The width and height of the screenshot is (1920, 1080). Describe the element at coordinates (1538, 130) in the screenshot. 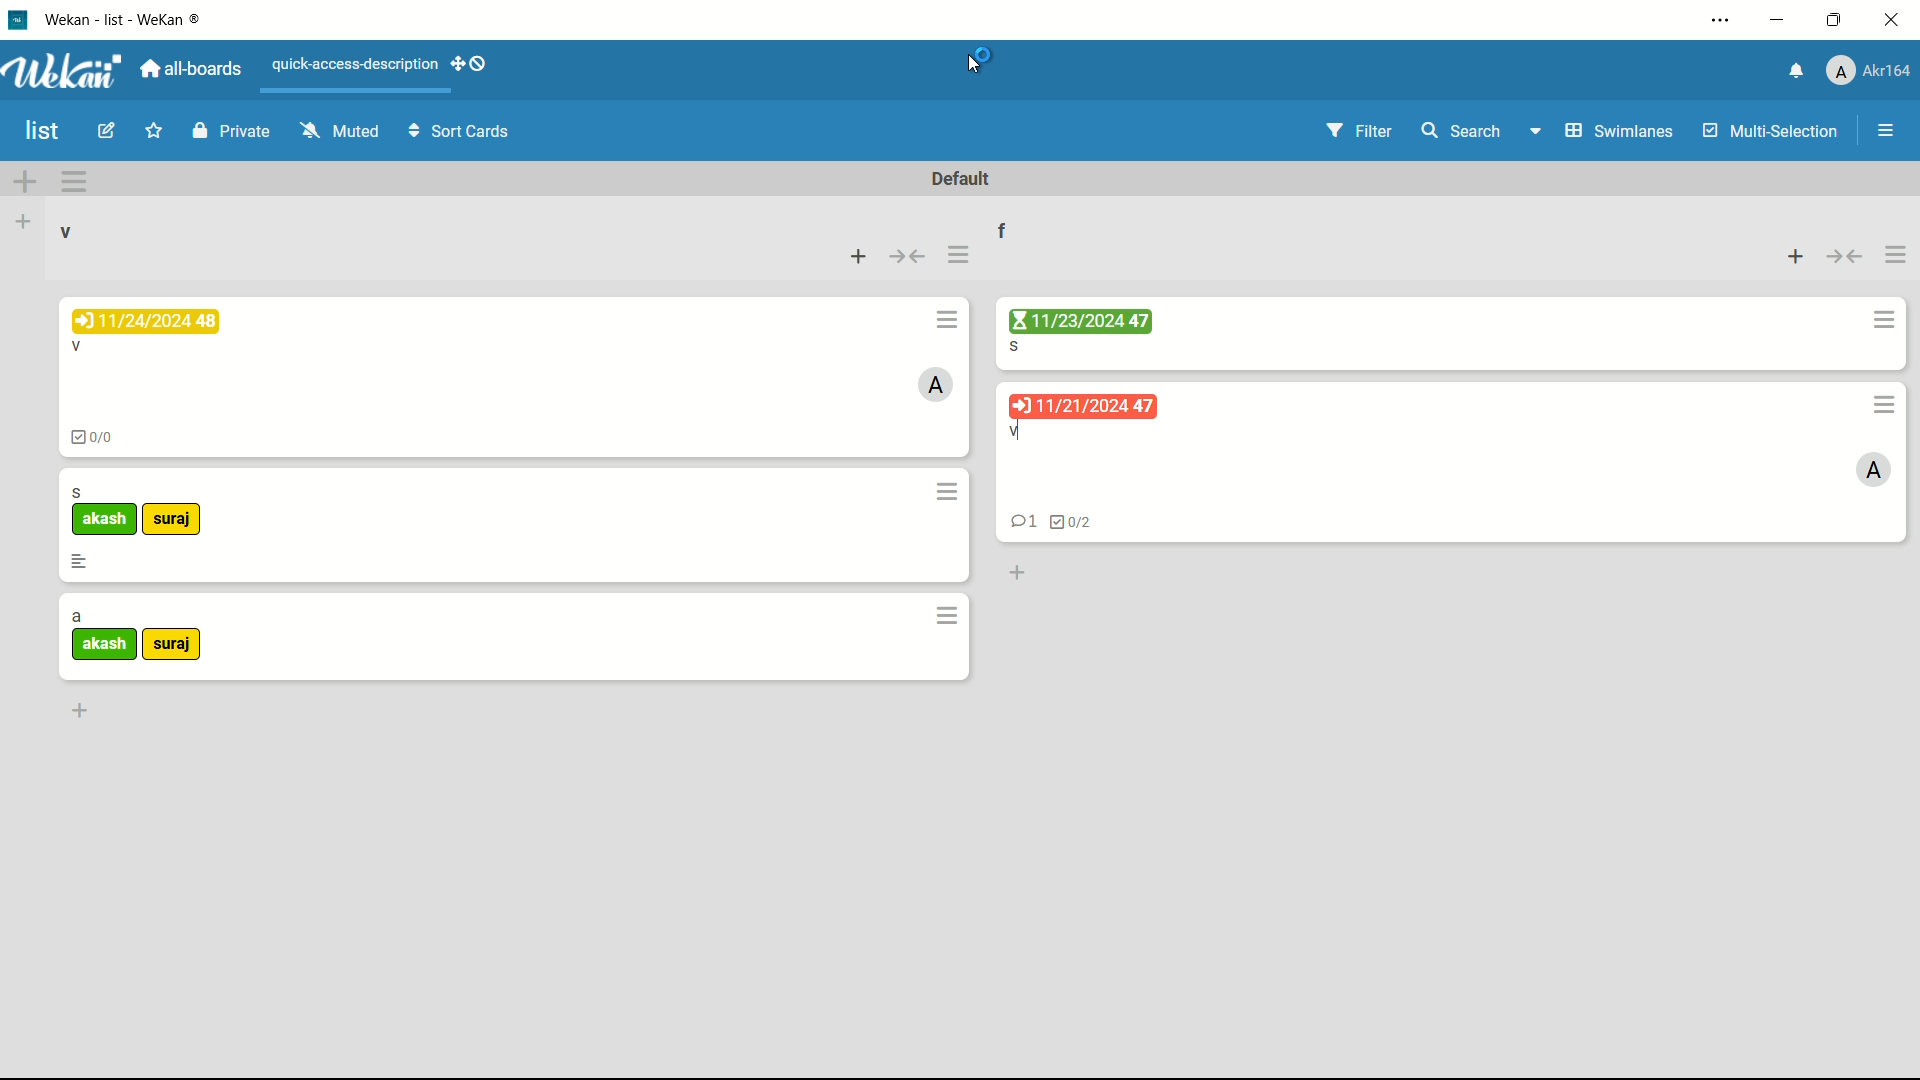

I see `Drop-down ` at that location.